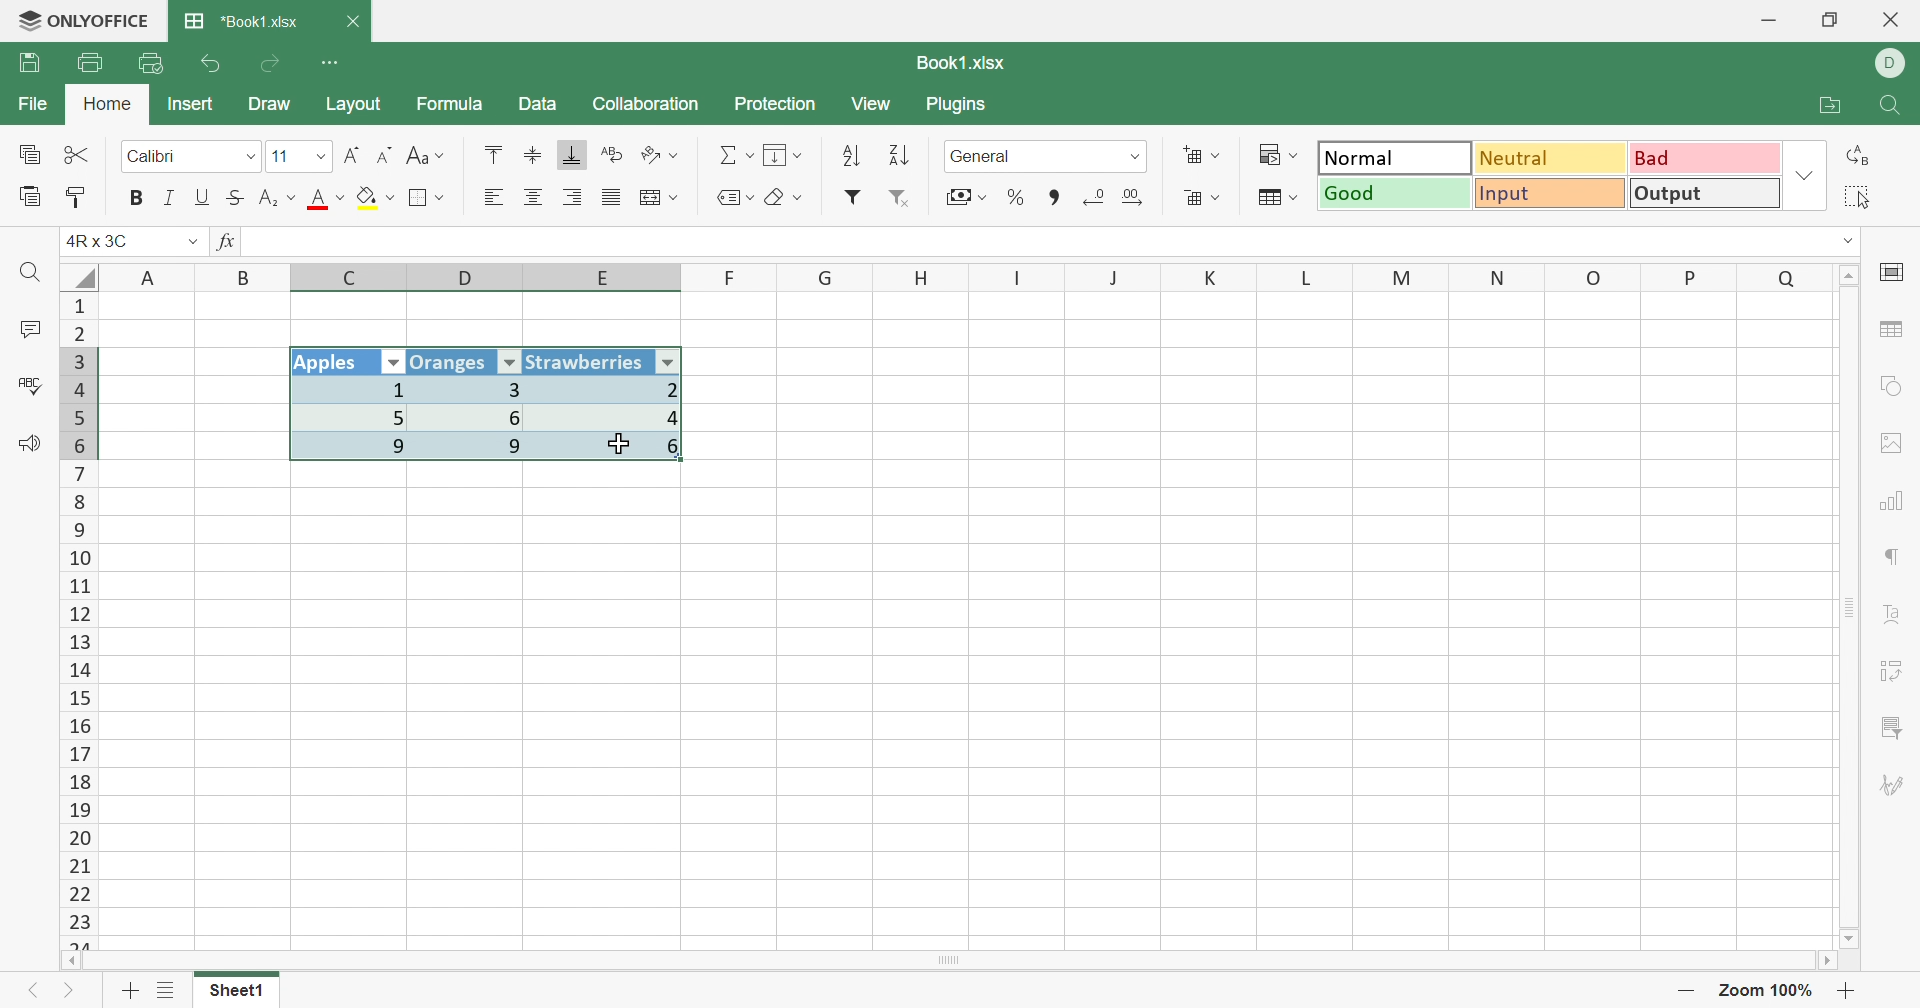 The width and height of the screenshot is (1920, 1008). What do you see at coordinates (77, 154) in the screenshot?
I see `Cut` at bounding box center [77, 154].